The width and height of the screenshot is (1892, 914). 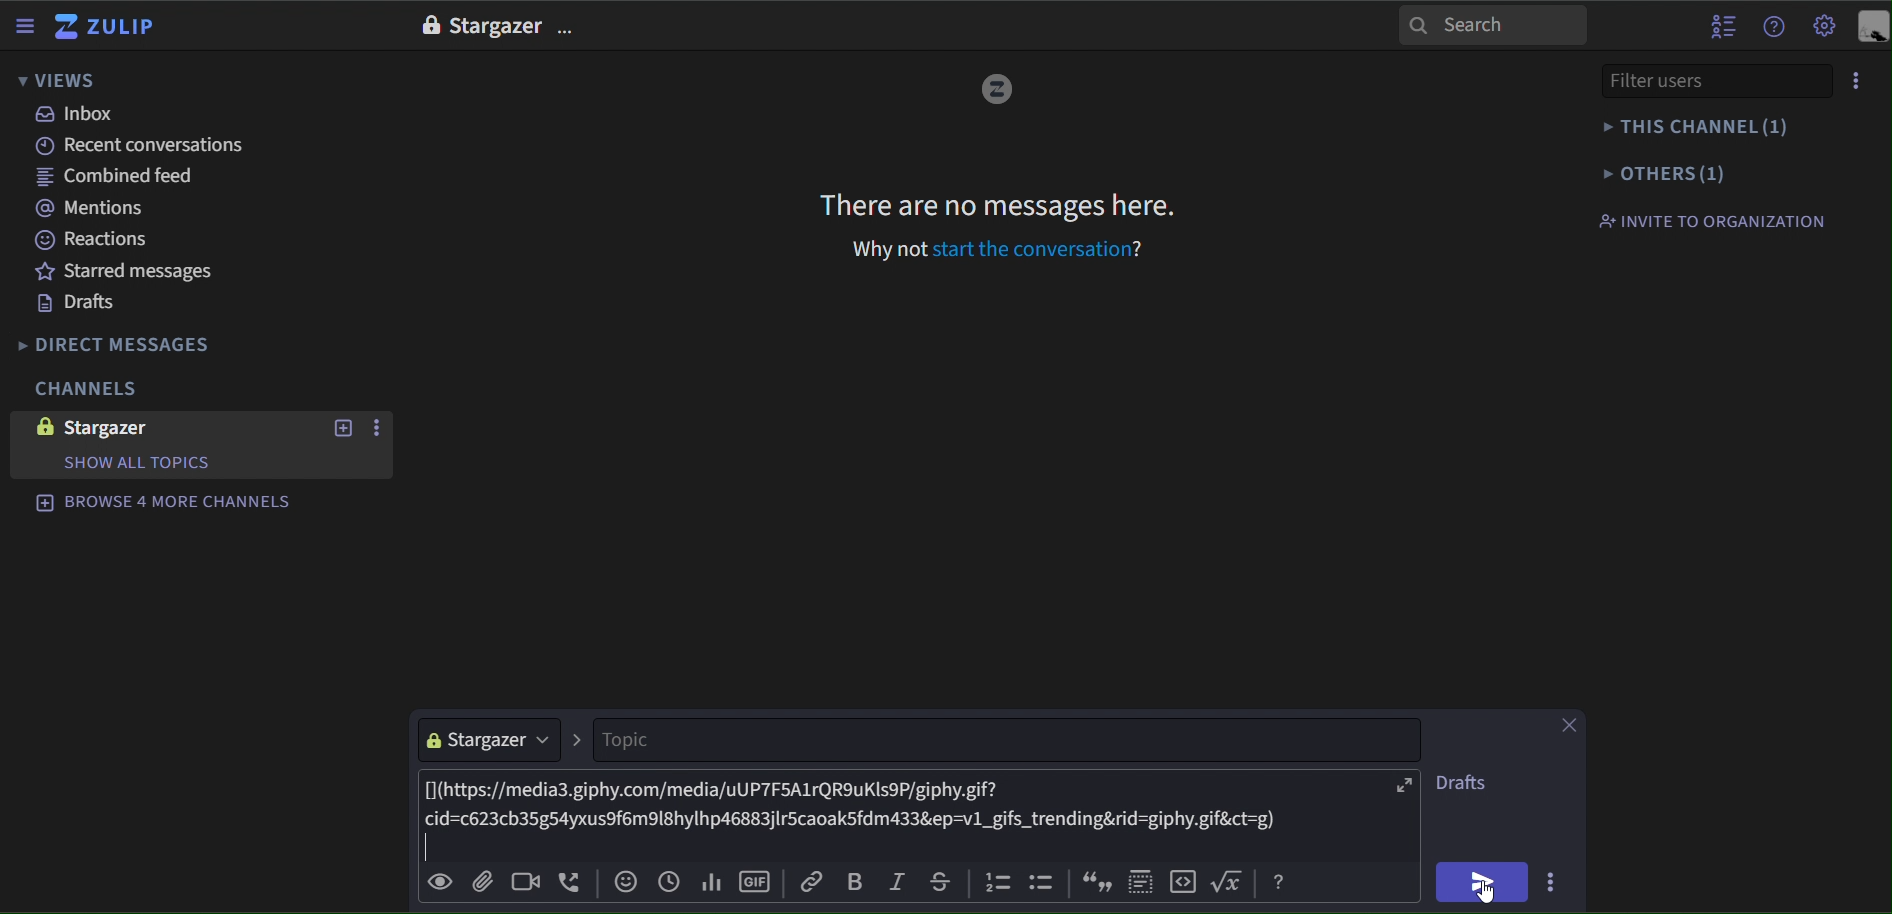 What do you see at coordinates (1568, 726) in the screenshot?
I see `close` at bounding box center [1568, 726].